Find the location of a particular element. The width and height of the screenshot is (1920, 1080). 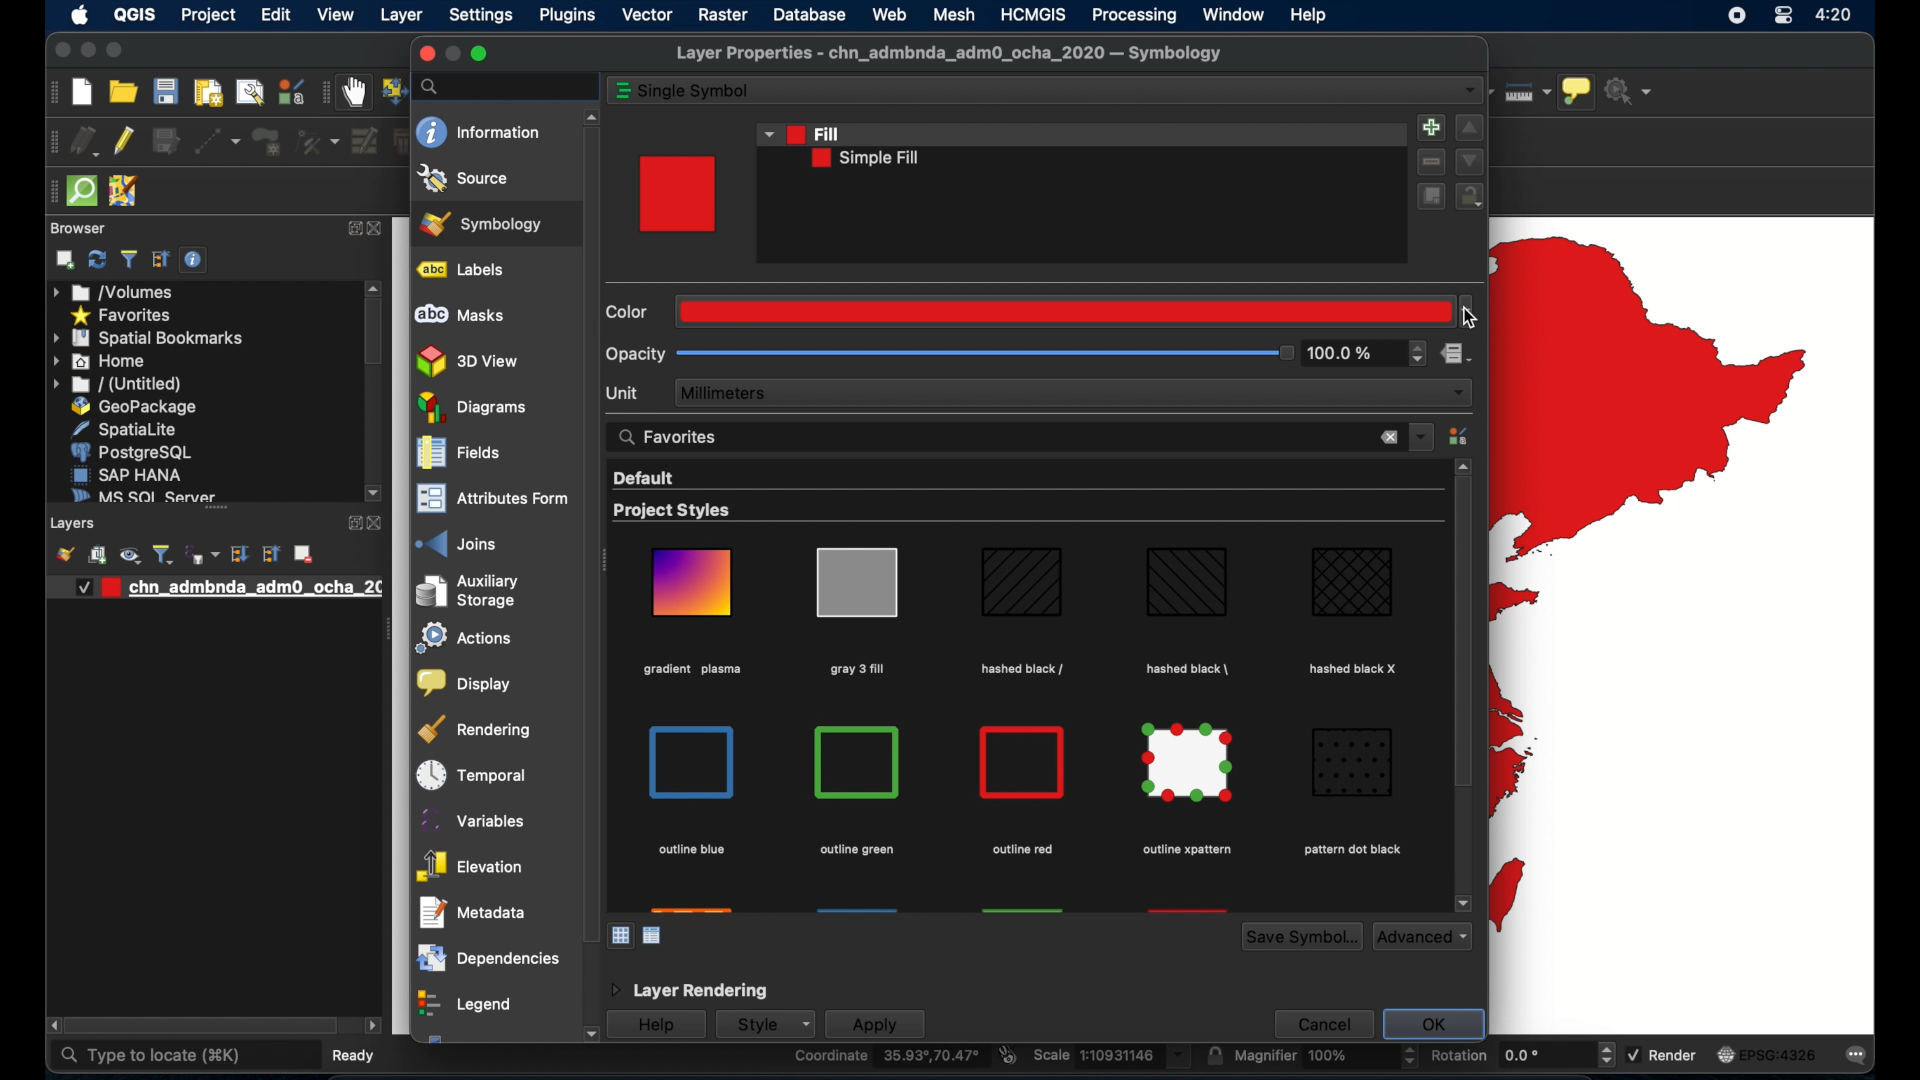

scroll box is located at coordinates (203, 1027).